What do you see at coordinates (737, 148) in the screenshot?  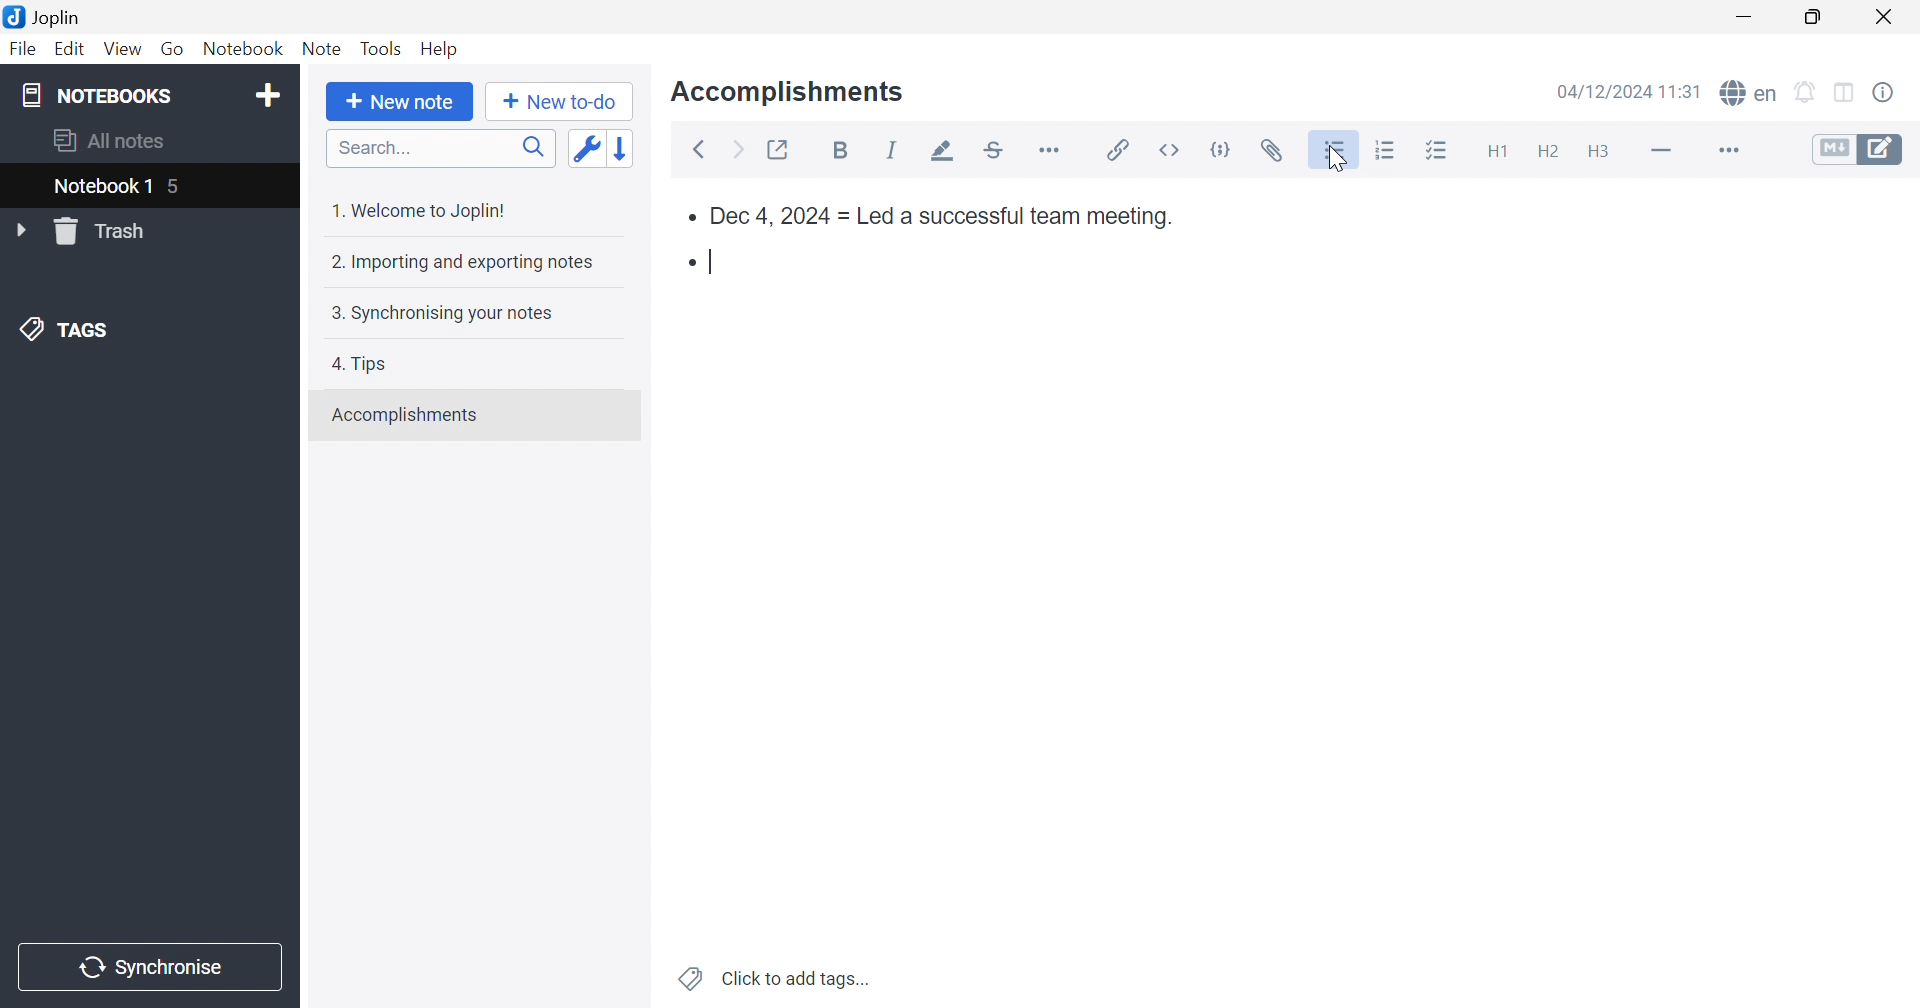 I see `Forward` at bounding box center [737, 148].